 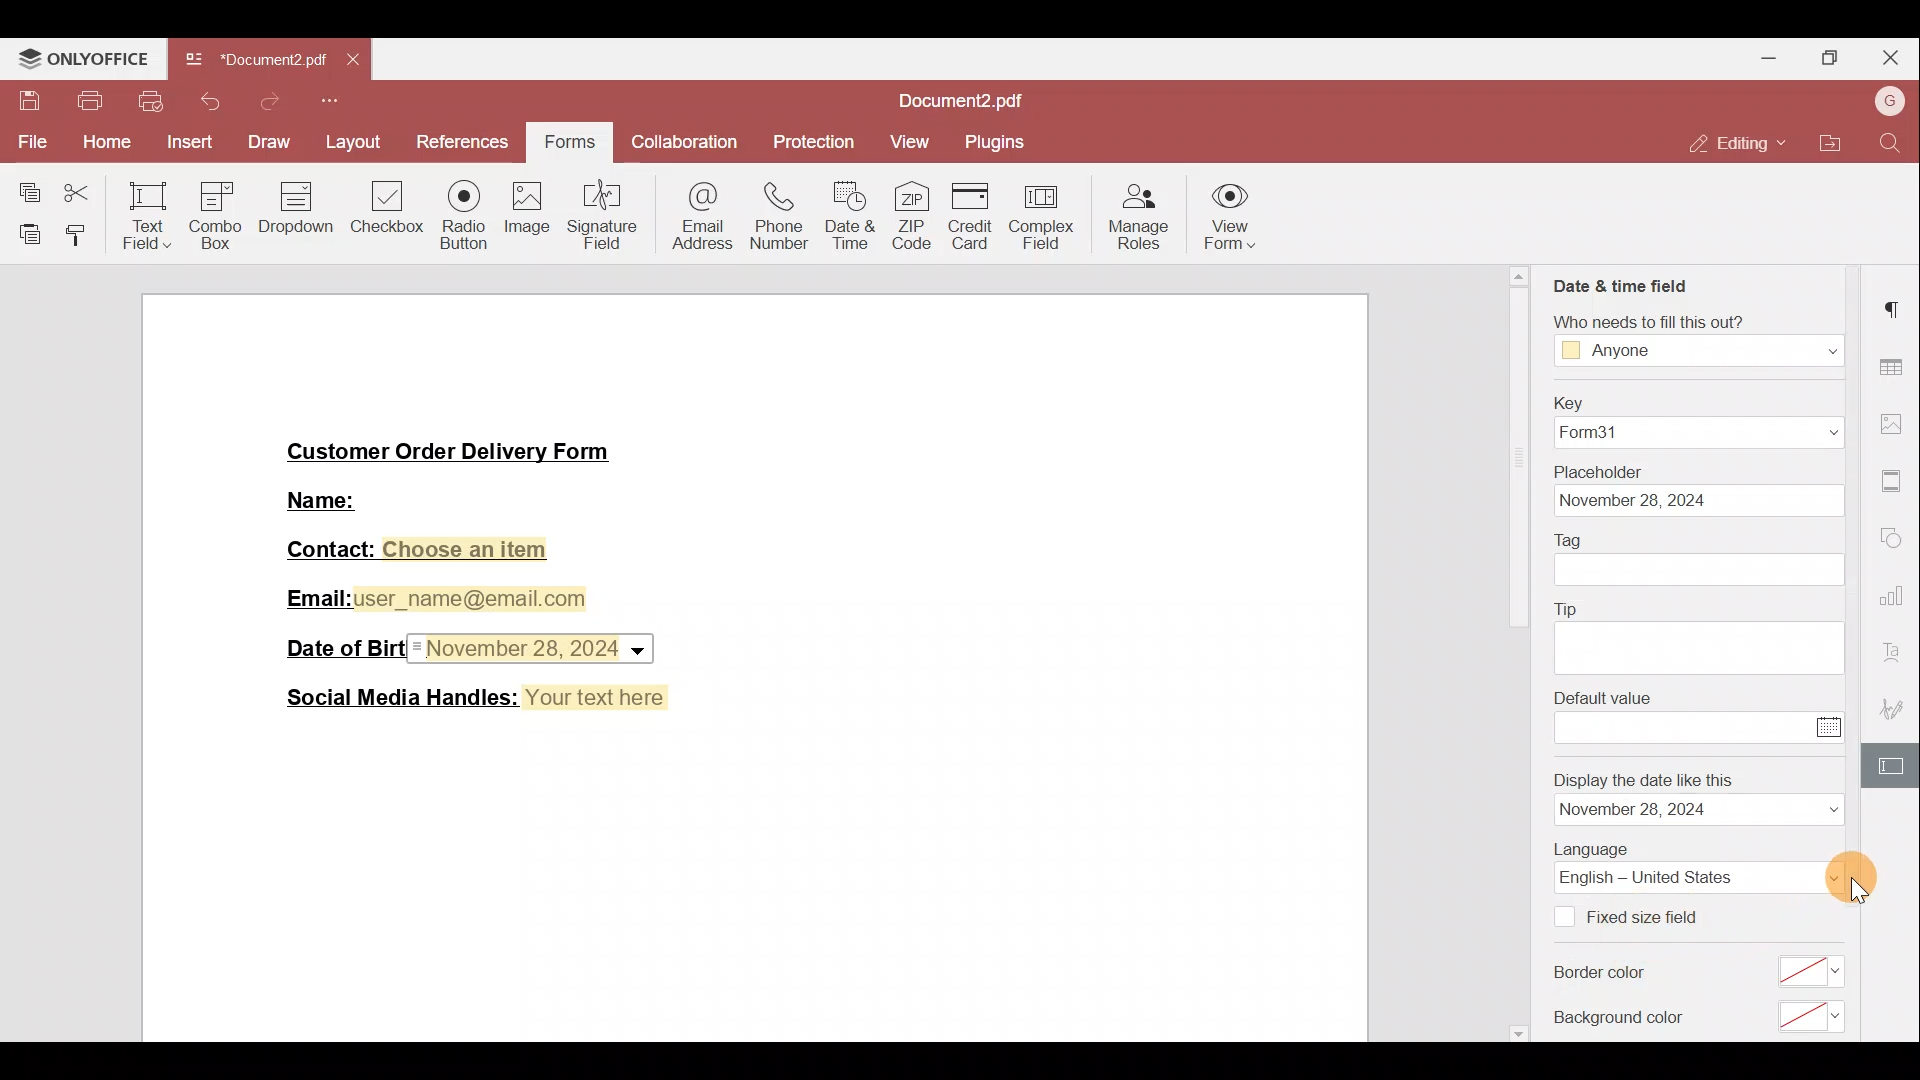 What do you see at coordinates (527, 215) in the screenshot?
I see `Image` at bounding box center [527, 215].